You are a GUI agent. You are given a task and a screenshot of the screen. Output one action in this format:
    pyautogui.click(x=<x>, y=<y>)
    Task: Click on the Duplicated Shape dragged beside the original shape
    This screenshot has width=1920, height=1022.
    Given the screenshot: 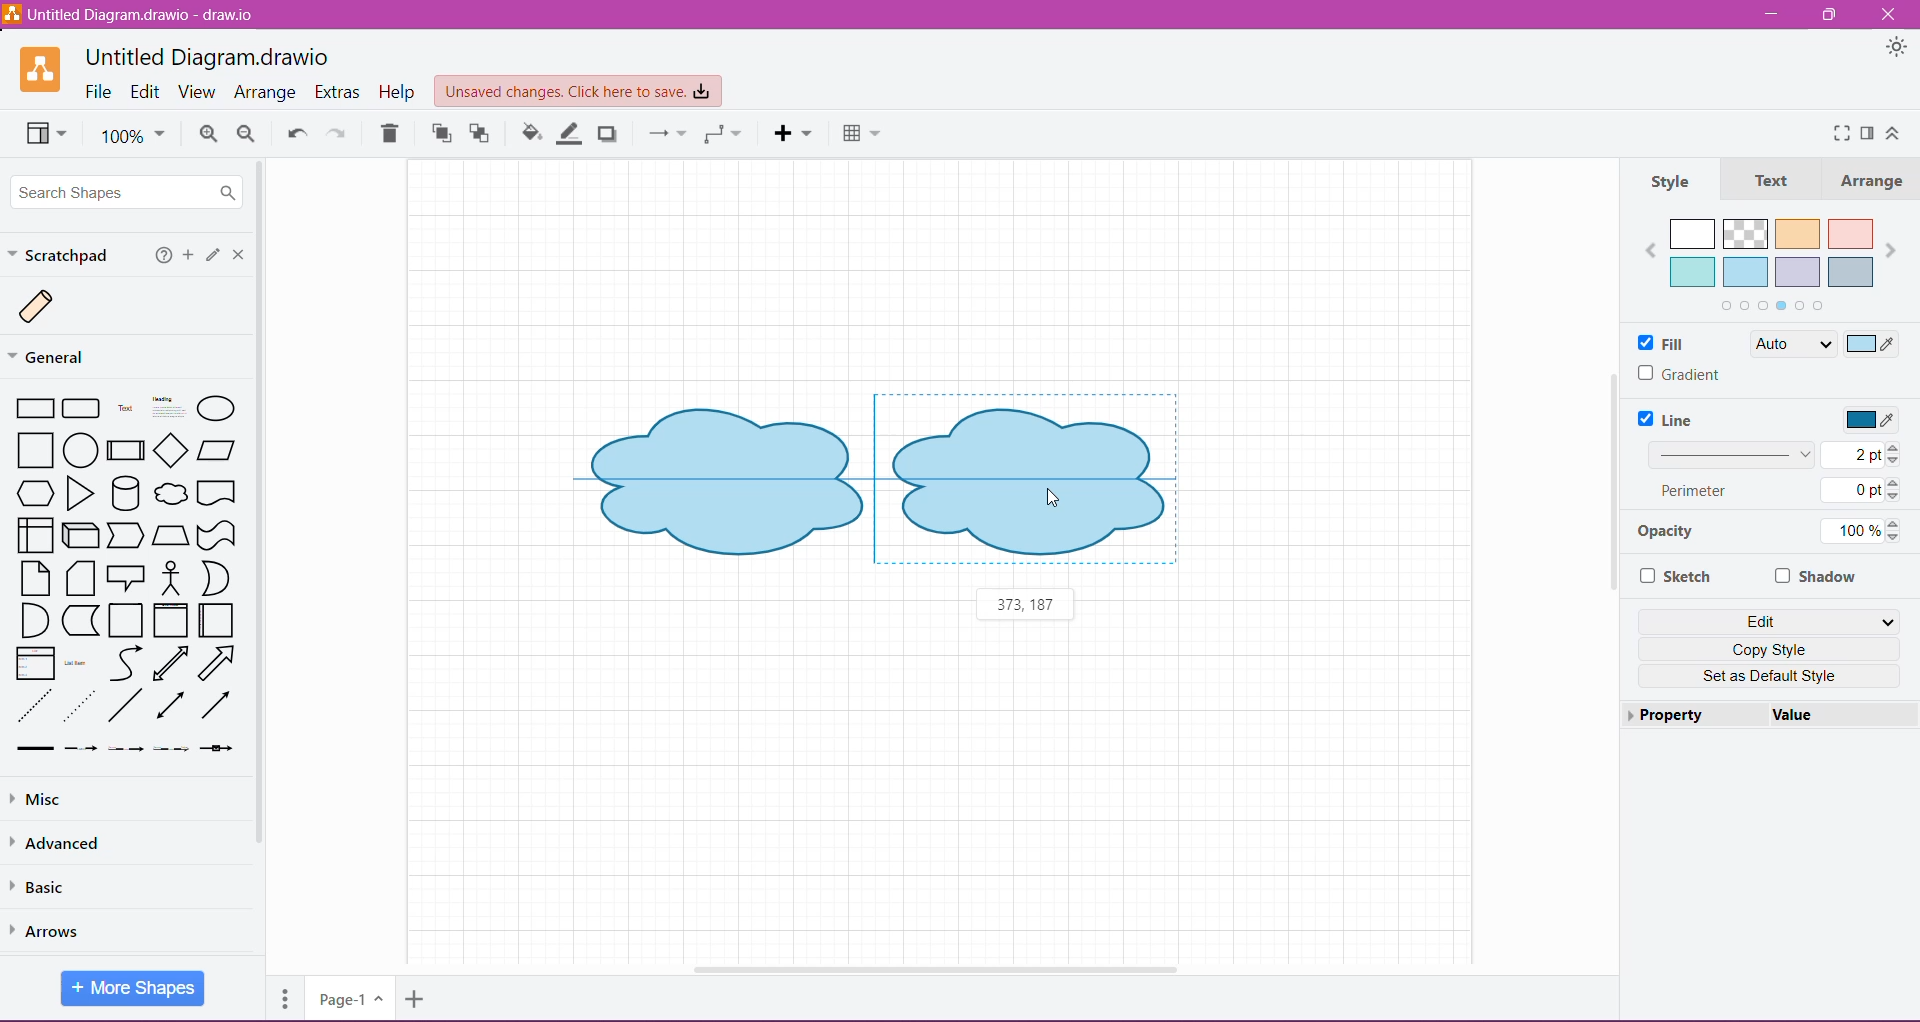 What is the action you would take?
    pyautogui.click(x=1025, y=481)
    